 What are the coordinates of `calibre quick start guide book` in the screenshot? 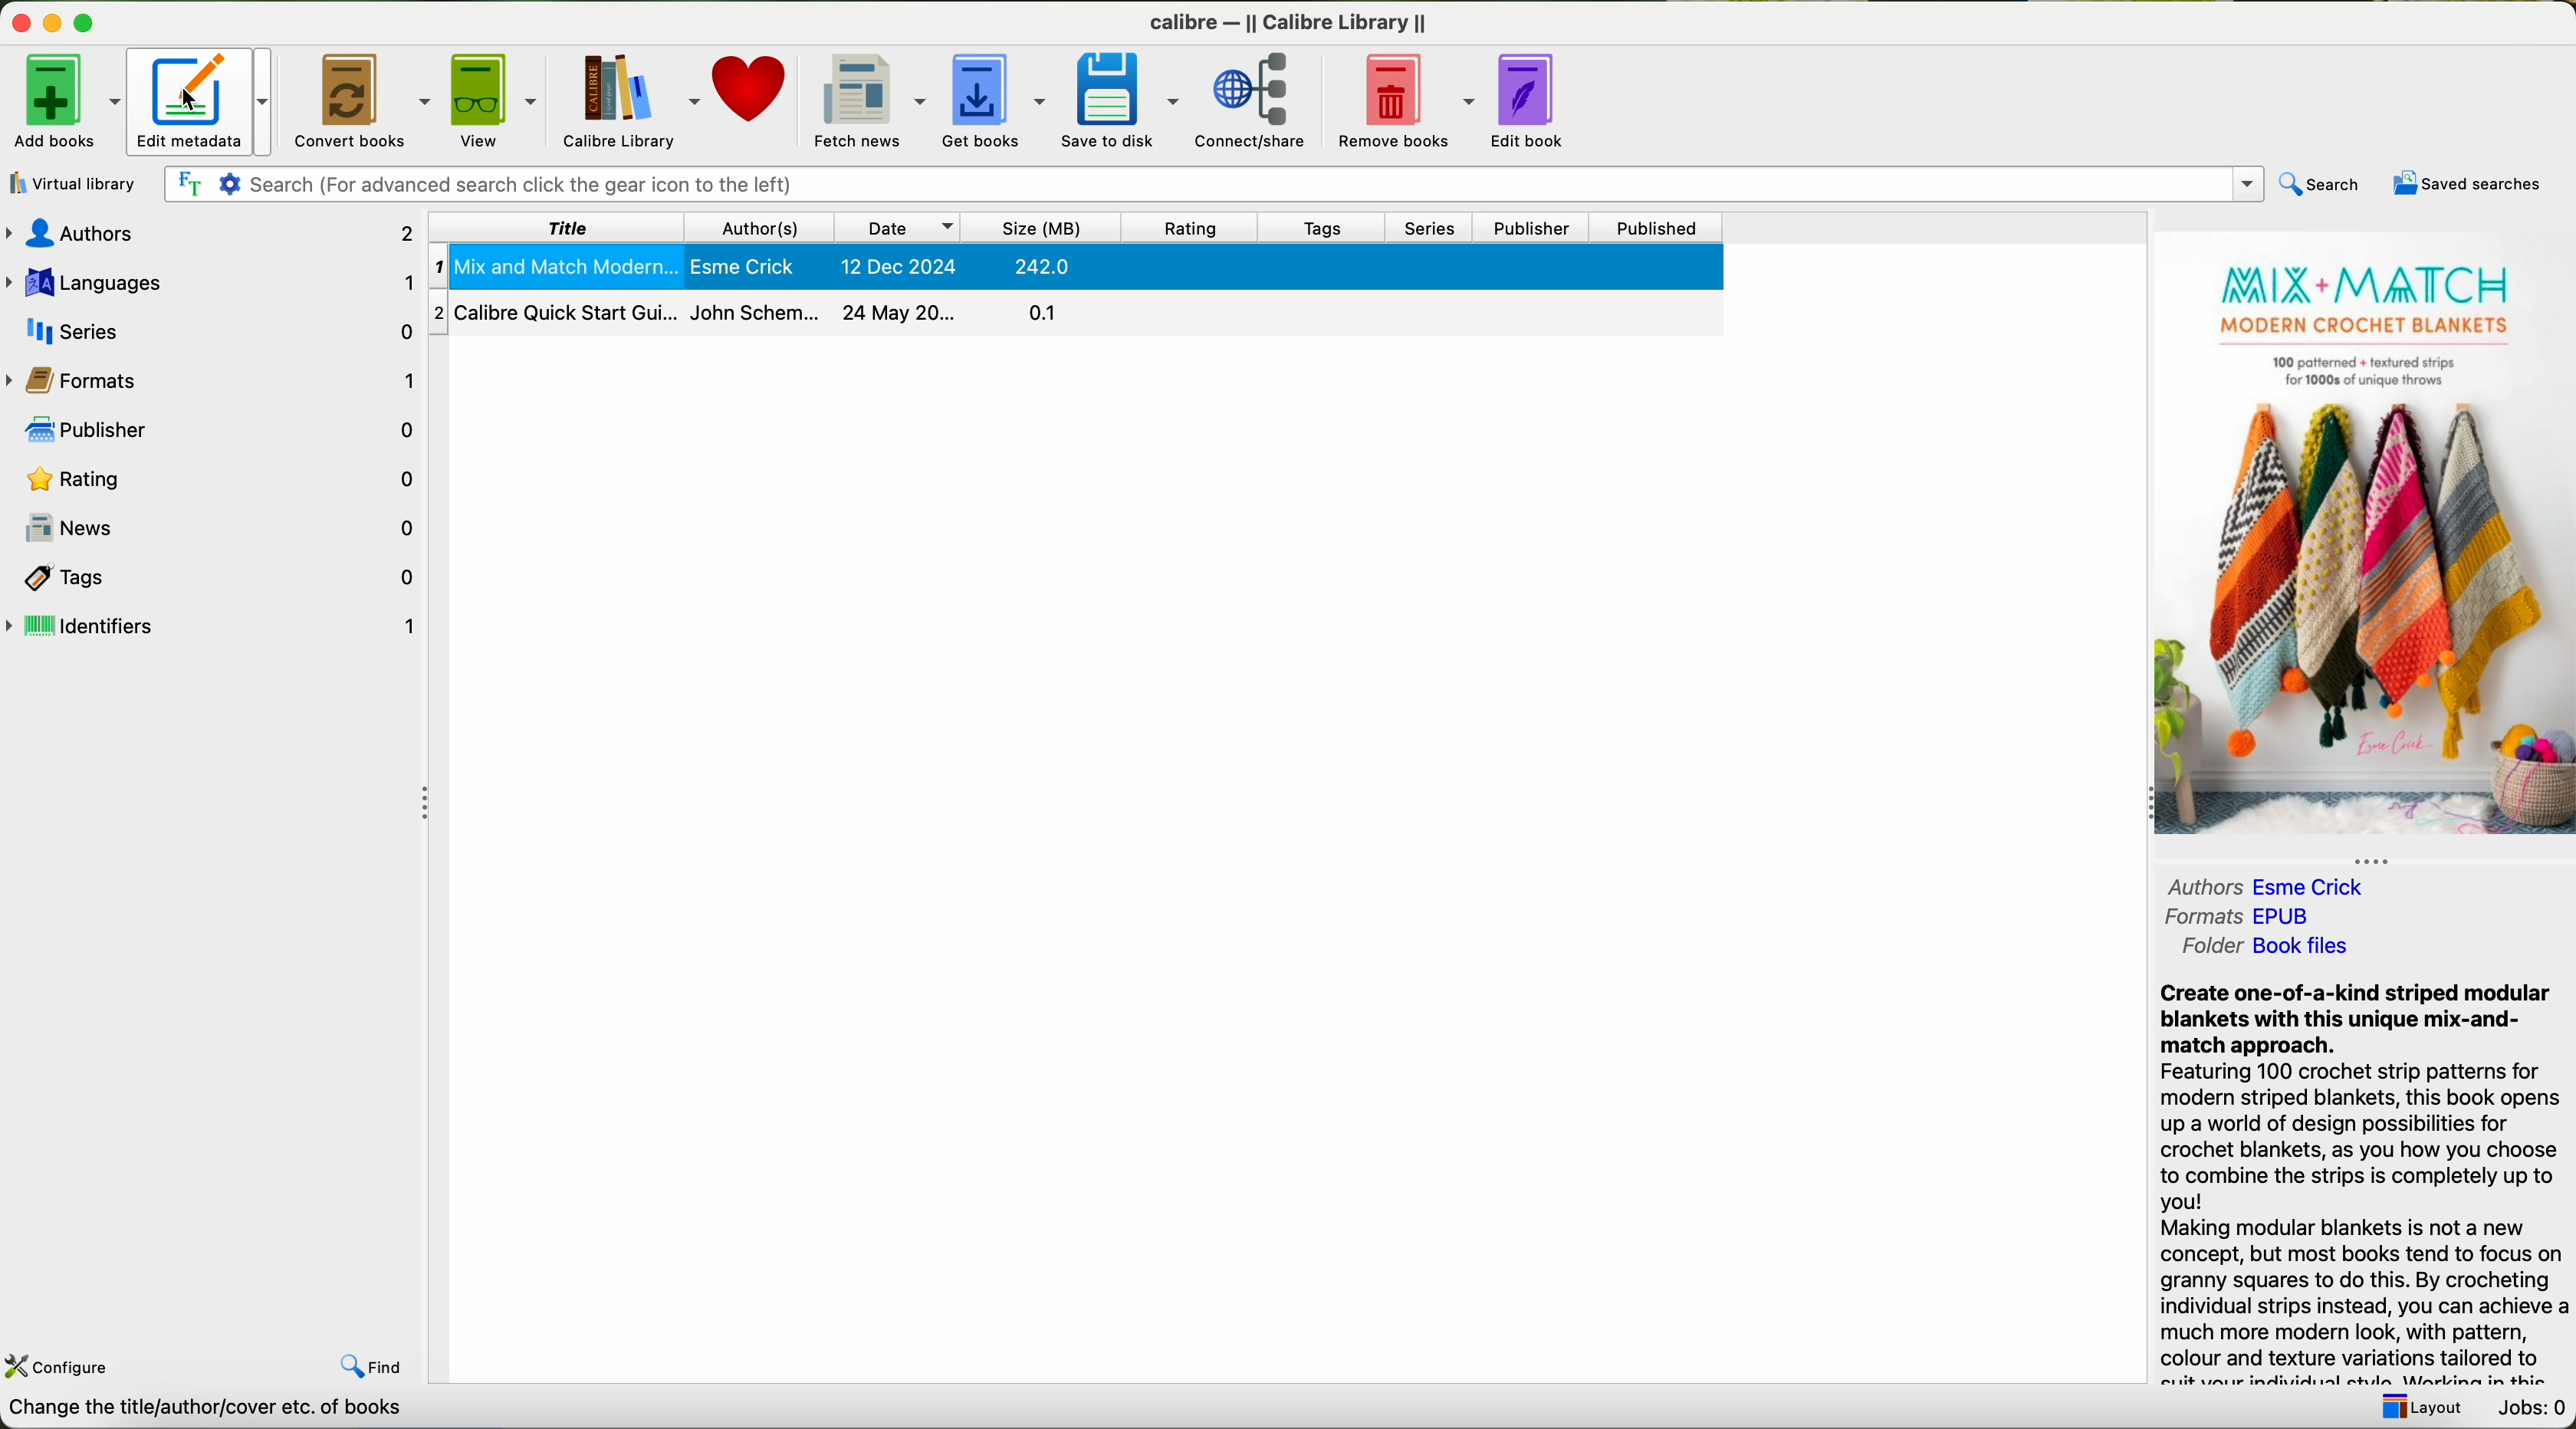 It's located at (1075, 310).